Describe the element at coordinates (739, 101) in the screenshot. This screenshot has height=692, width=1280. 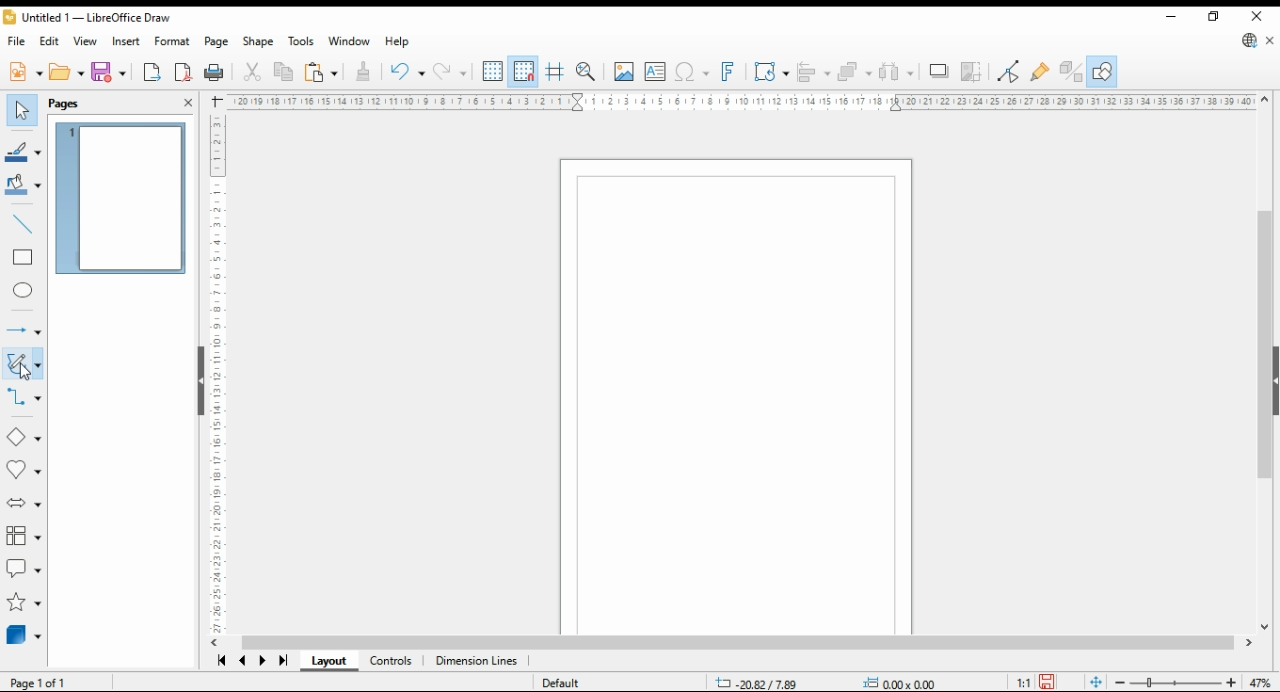
I see `ruler` at that location.